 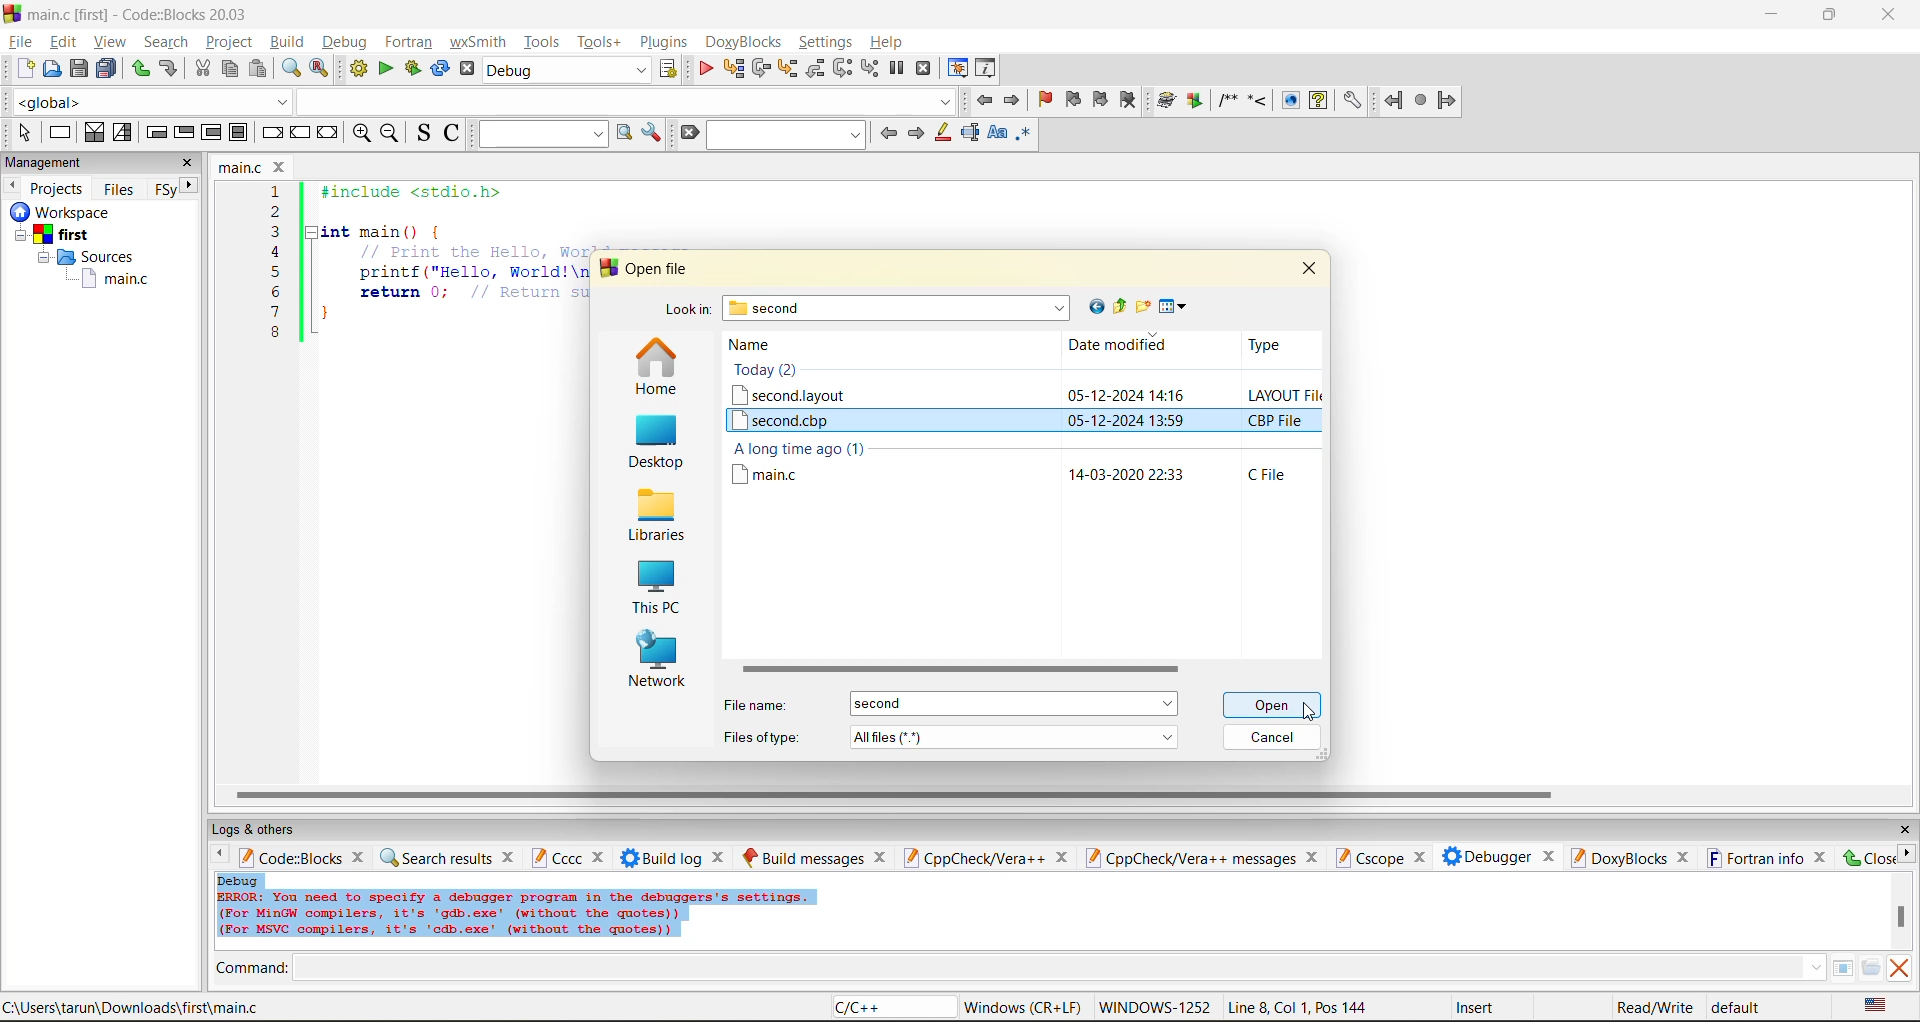 What do you see at coordinates (91, 257) in the screenshot?
I see `Sources` at bounding box center [91, 257].